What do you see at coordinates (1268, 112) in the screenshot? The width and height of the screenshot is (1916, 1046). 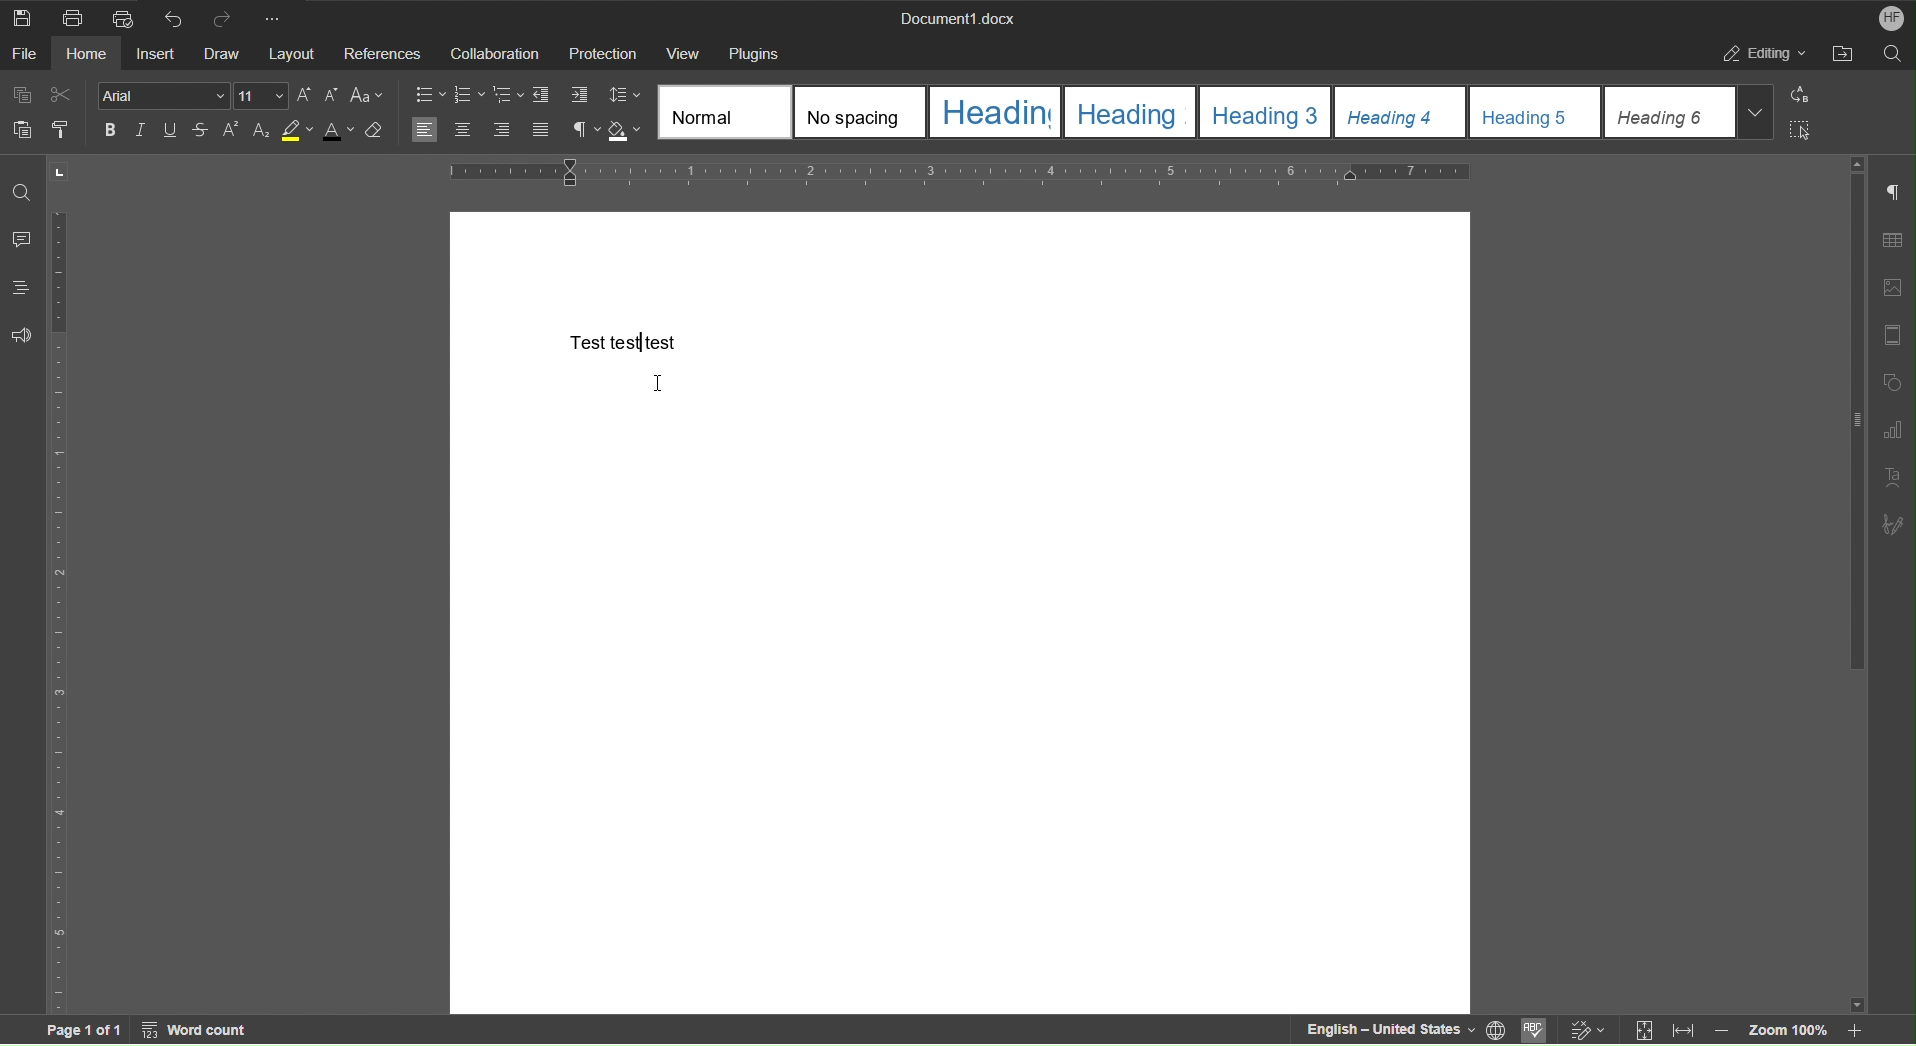 I see `Heading 3` at bounding box center [1268, 112].